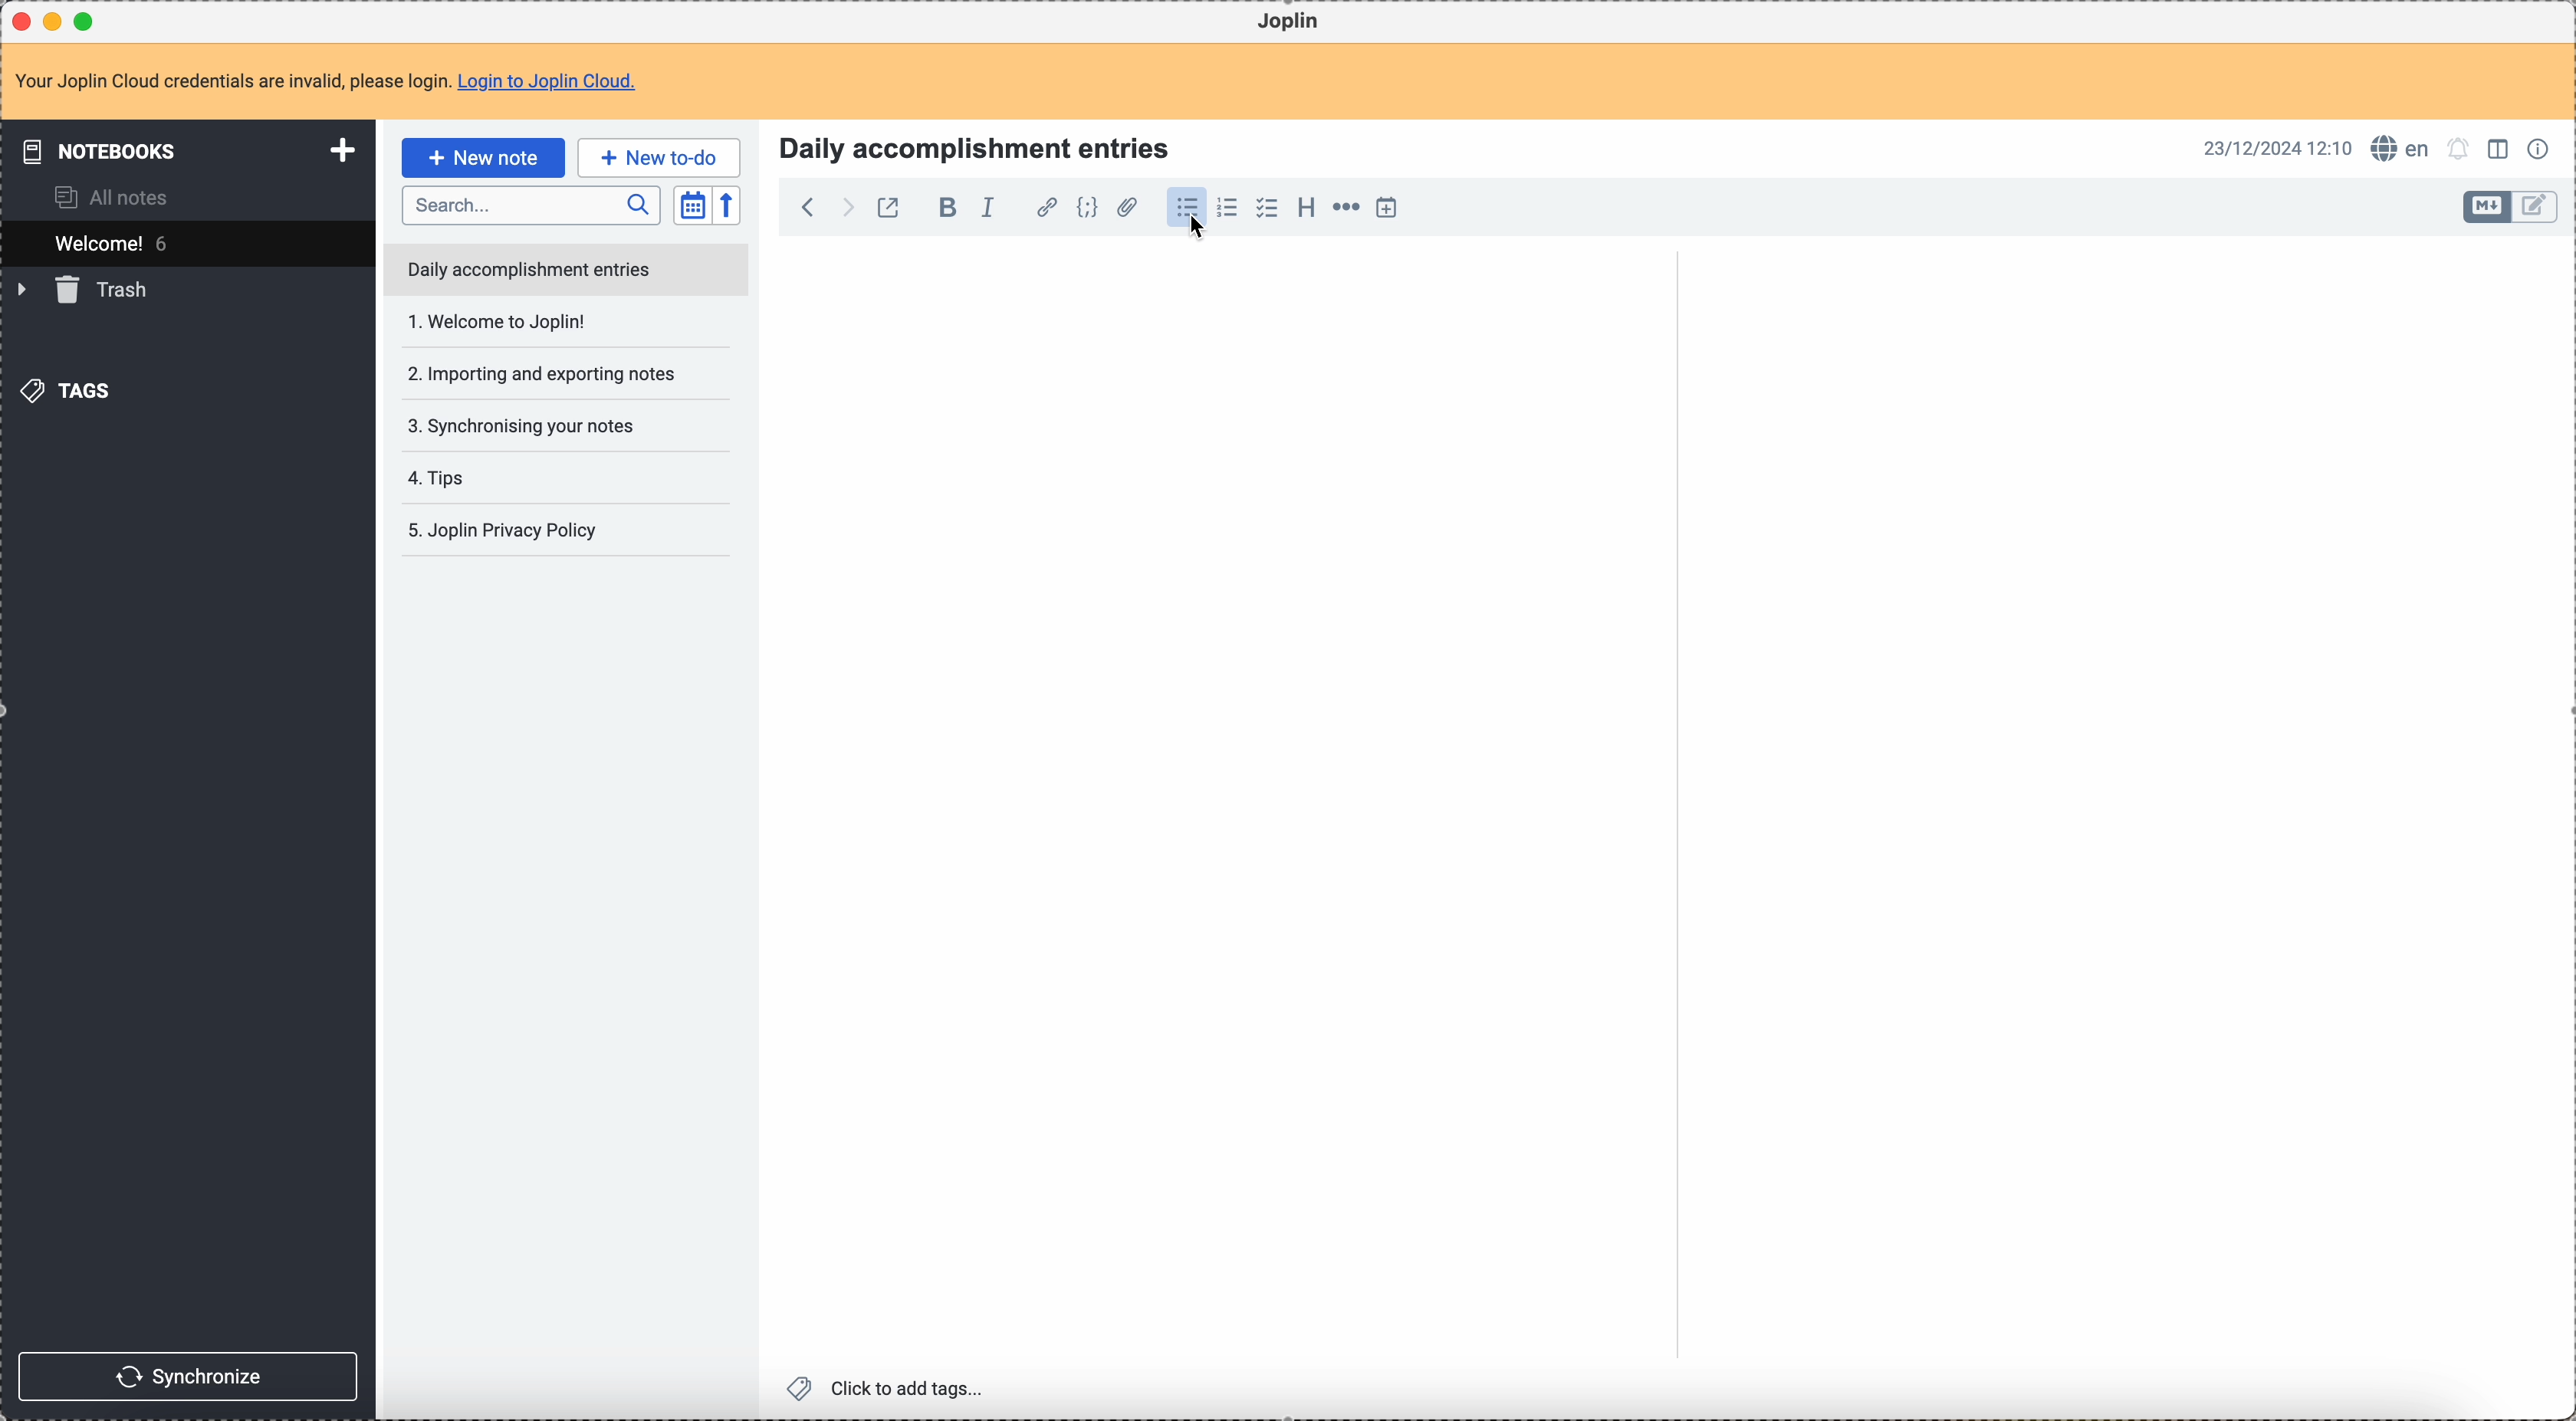 This screenshot has width=2576, height=1421. Describe the element at coordinates (889, 206) in the screenshot. I see `toggle external editing` at that location.